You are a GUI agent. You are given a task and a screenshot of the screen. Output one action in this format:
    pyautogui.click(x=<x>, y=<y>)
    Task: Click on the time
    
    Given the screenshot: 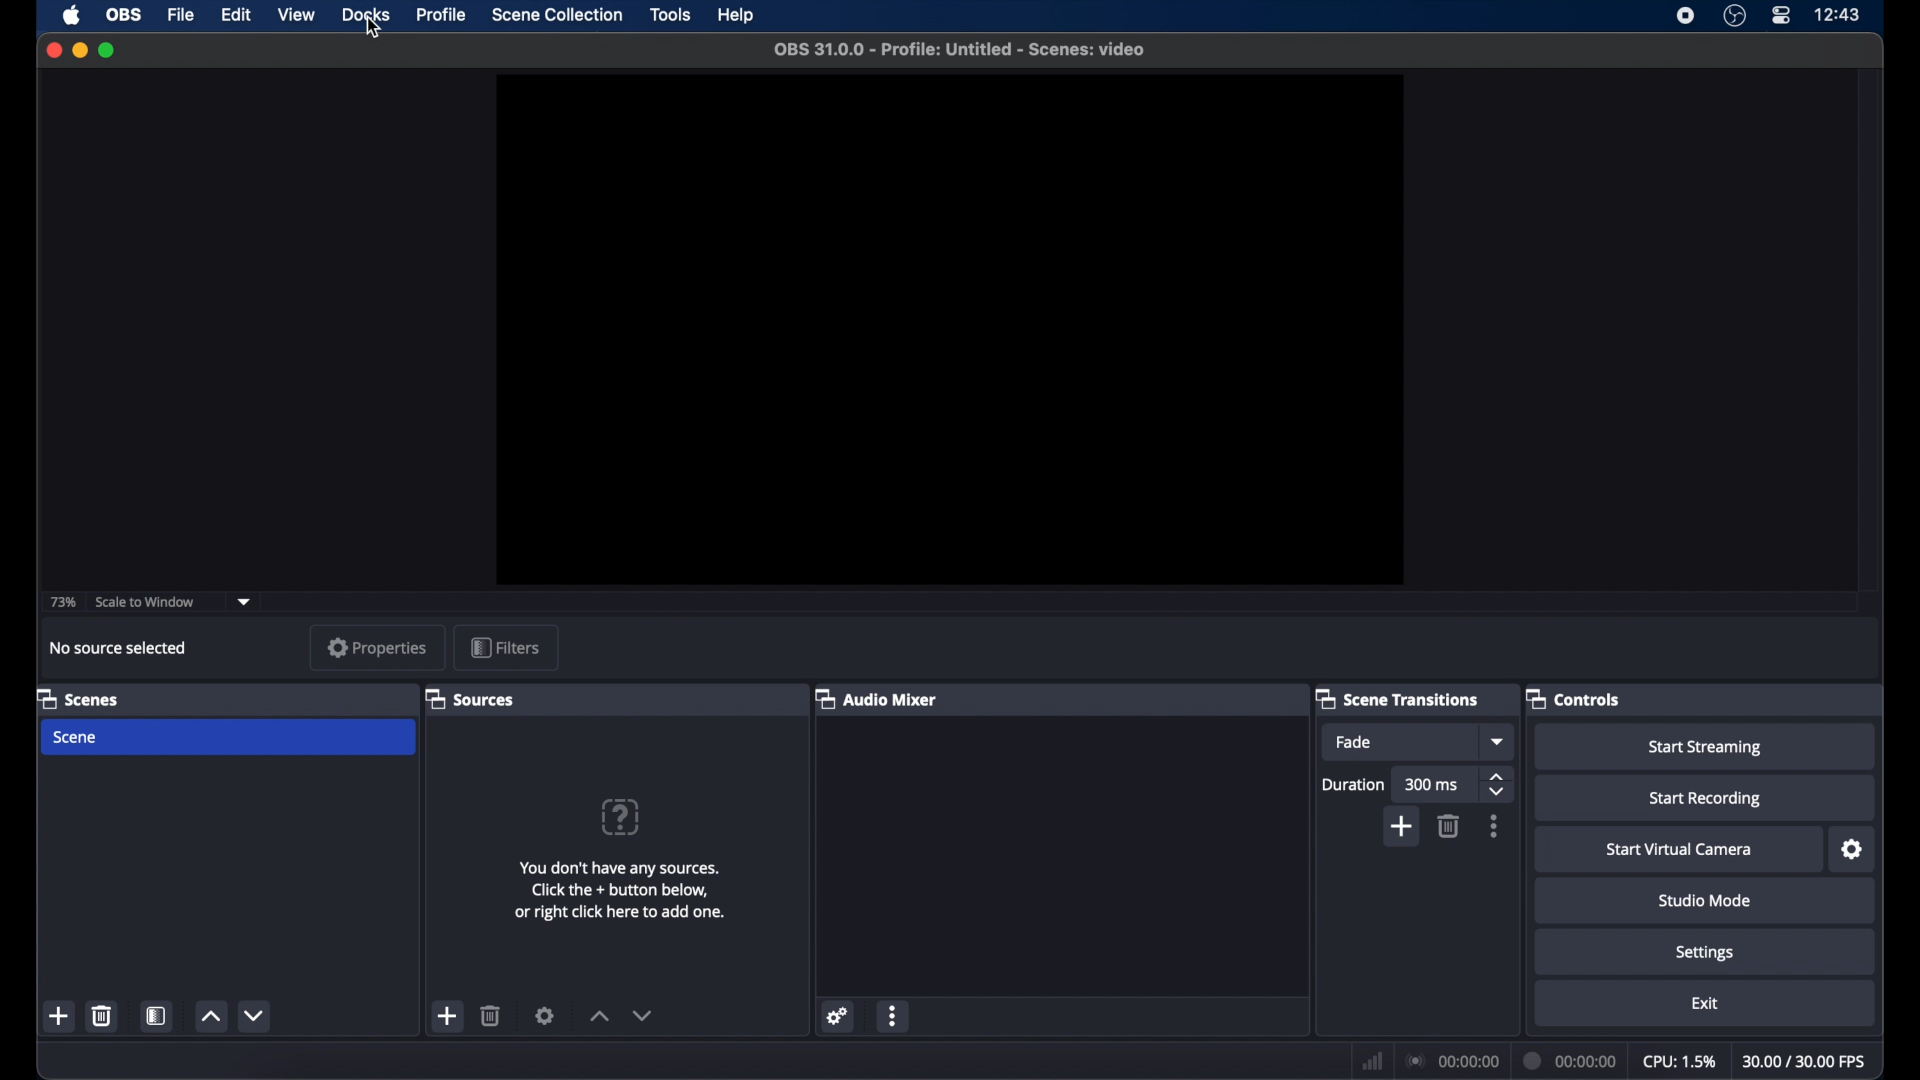 What is the action you would take?
    pyautogui.click(x=1838, y=14)
    